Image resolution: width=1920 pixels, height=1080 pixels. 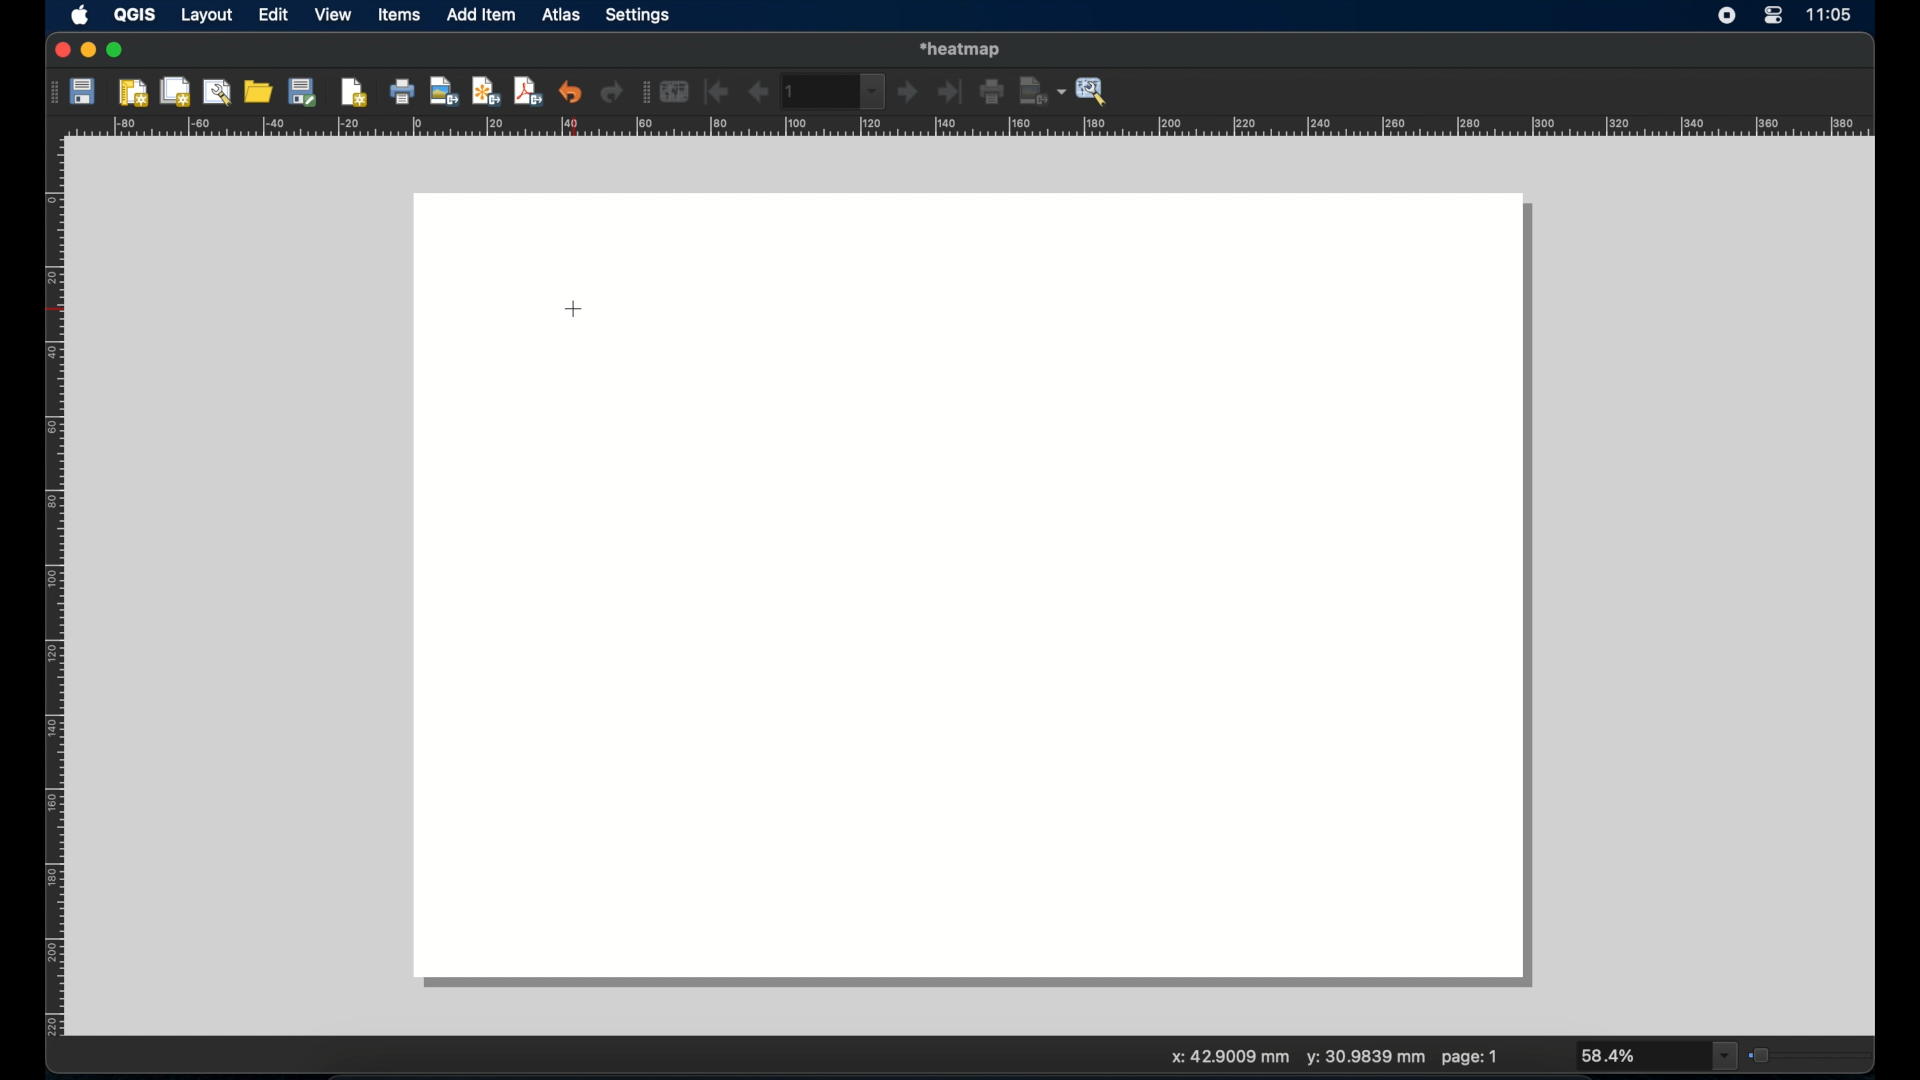 What do you see at coordinates (643, 94) in the screenshot?
I see `atlas toolbar` at bounding box center [643, 94].